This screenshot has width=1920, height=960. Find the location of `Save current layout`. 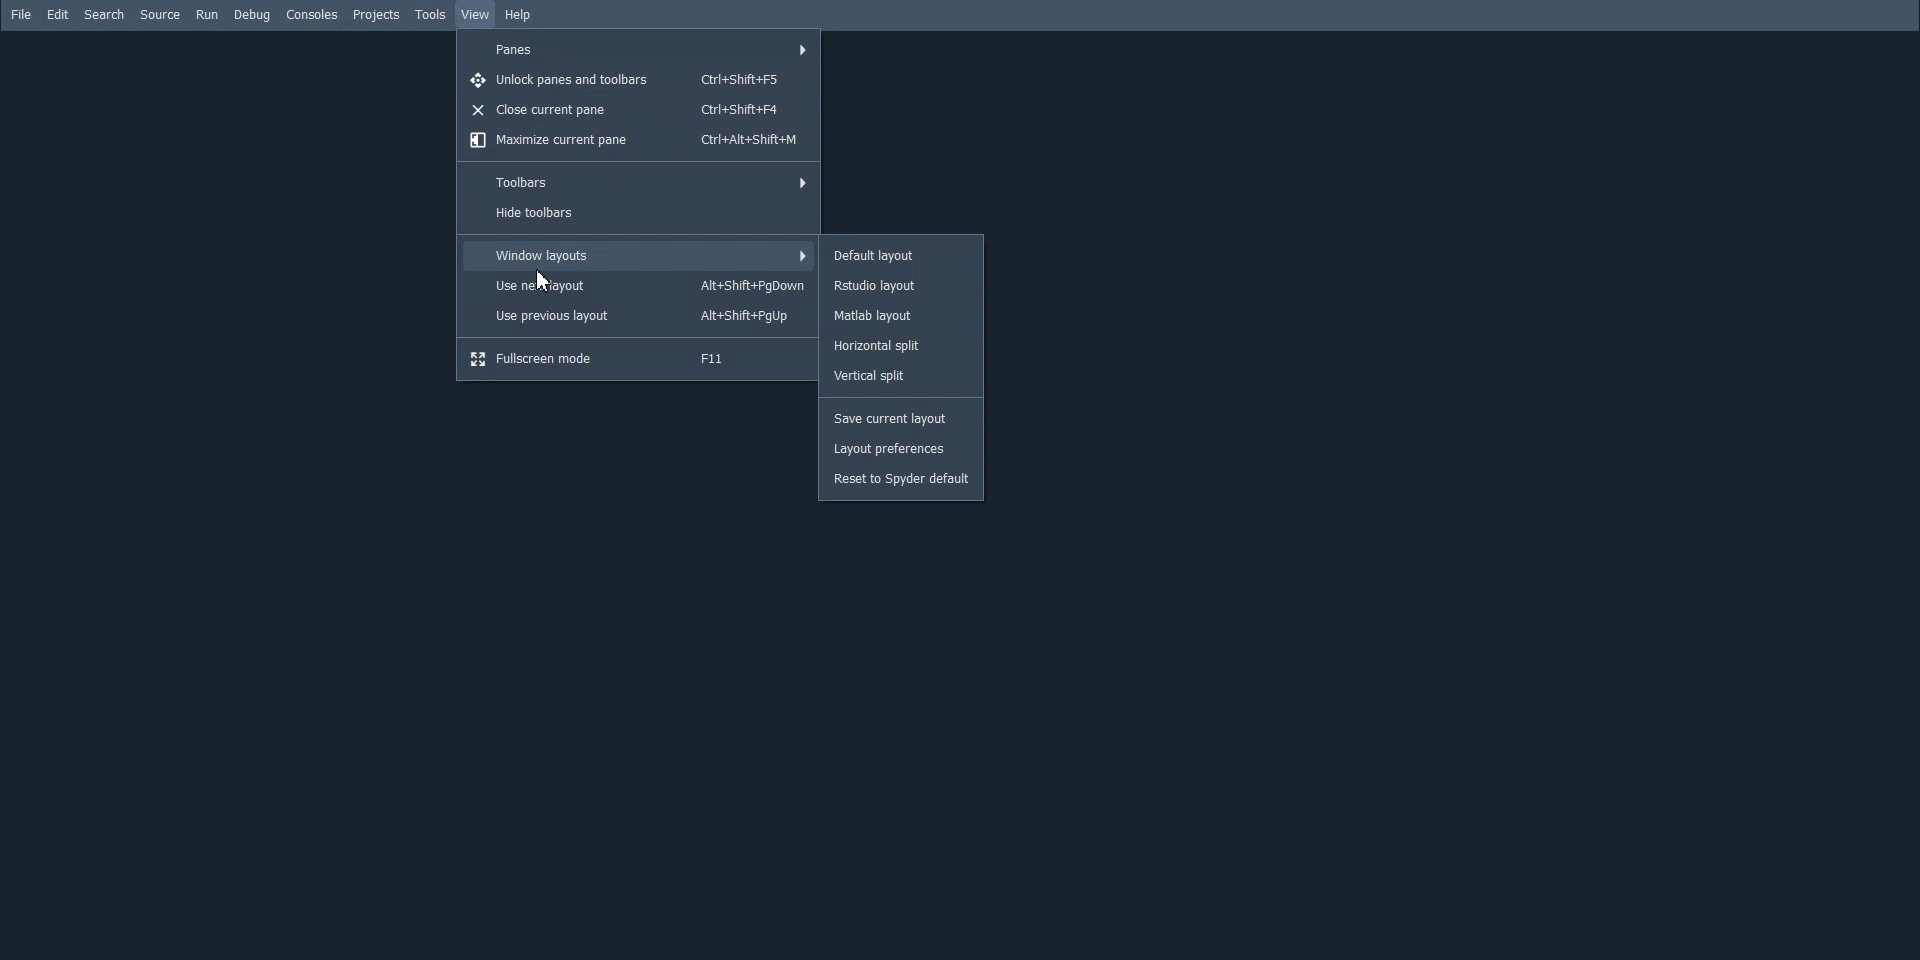

Save current layout is located at coordinates (901, 418).